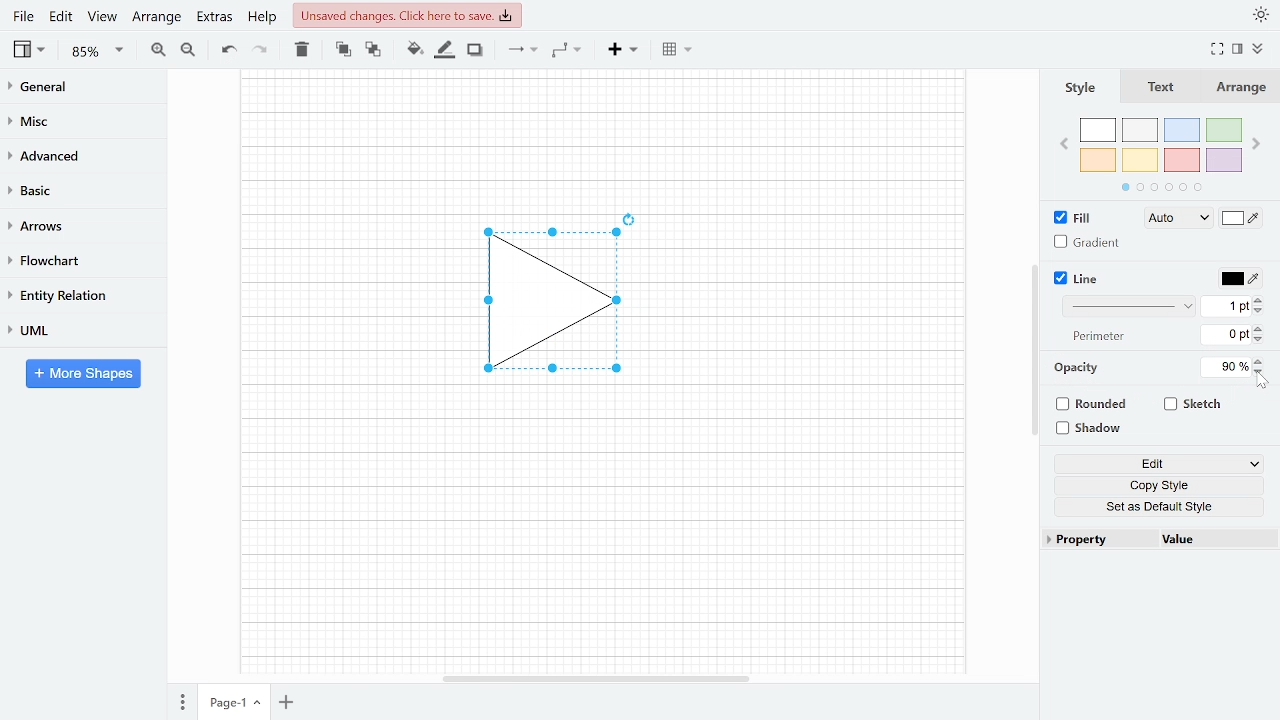 The width and height of the screenshot is (1280, 720). Describe the element at coordinates (475, 50) in the screenshot. I see `Shadow` at that location.